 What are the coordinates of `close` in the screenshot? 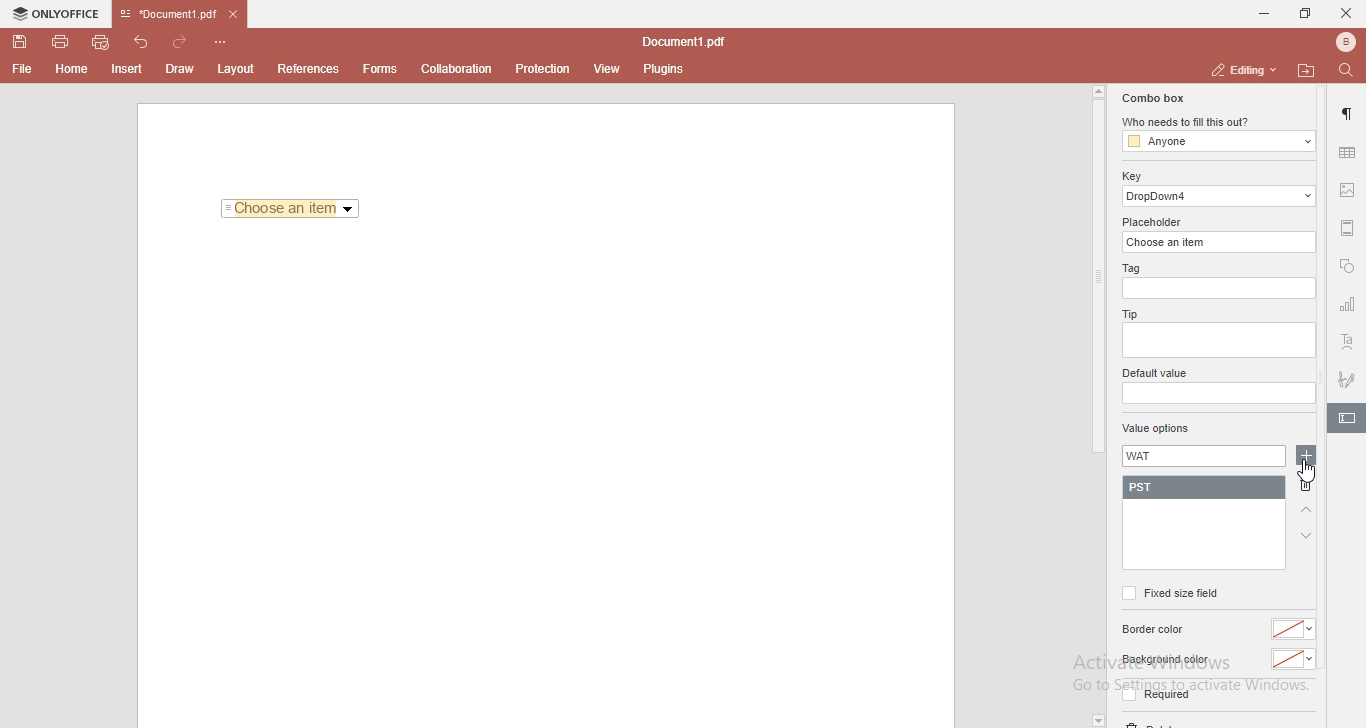 It's located at (1346, 12).